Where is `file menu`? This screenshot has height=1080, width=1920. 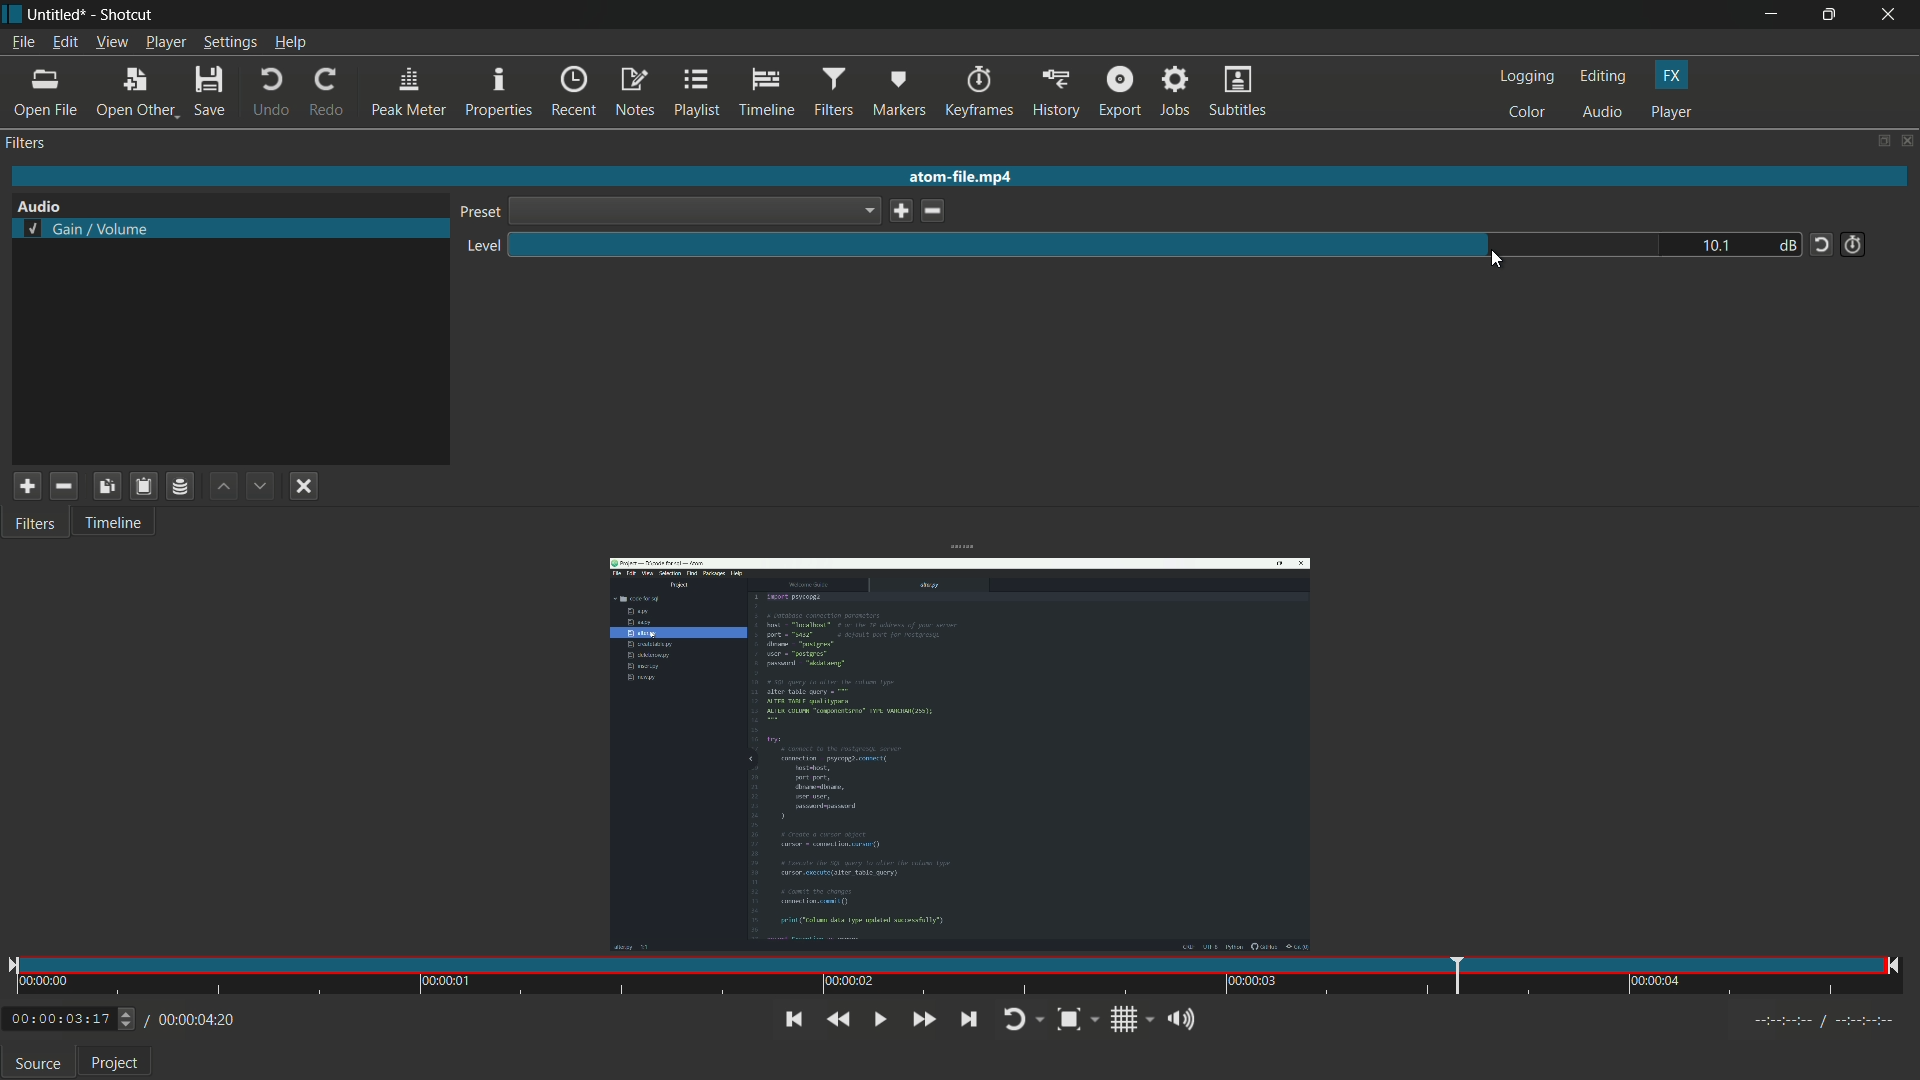 file menu is located at coordinates (23, 42).